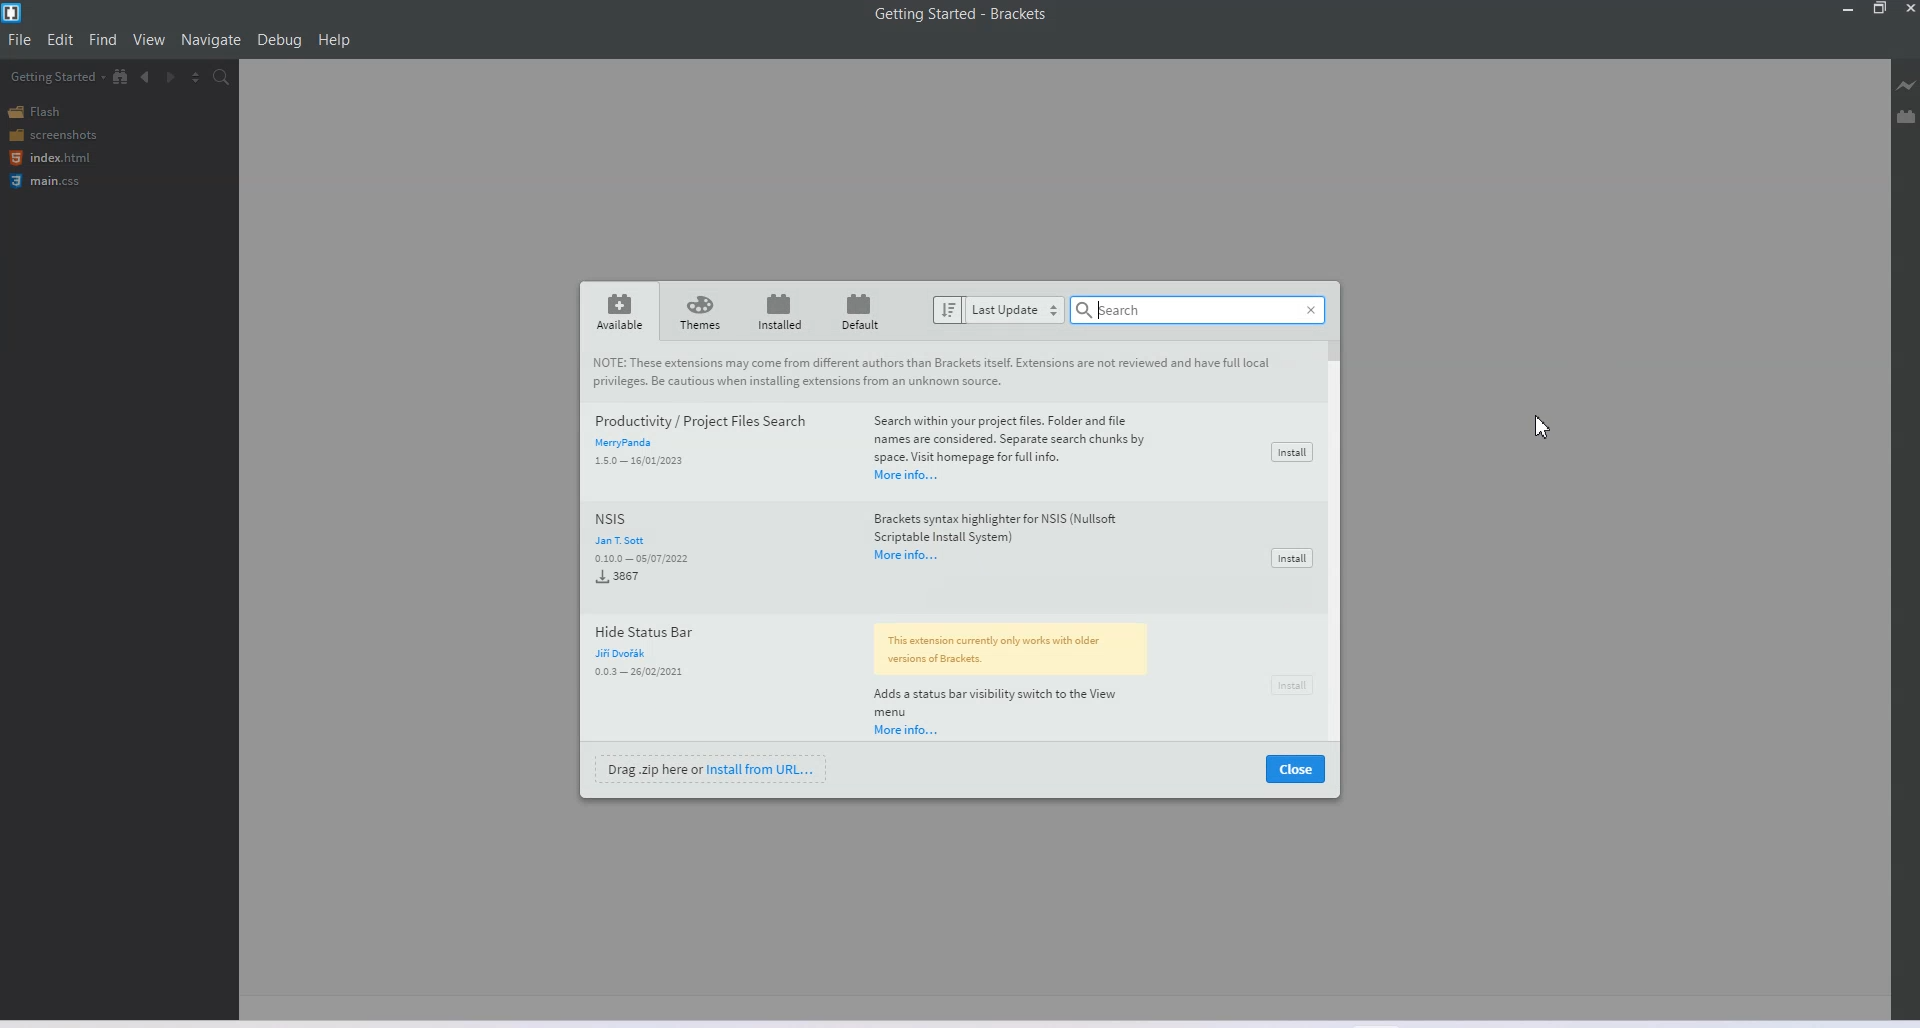 The width and height of the screenshot is (1920, 1028). Describe the element at coordinates (961, 15) in the screenshot. I see `Getting Started-Brackets` at that location.